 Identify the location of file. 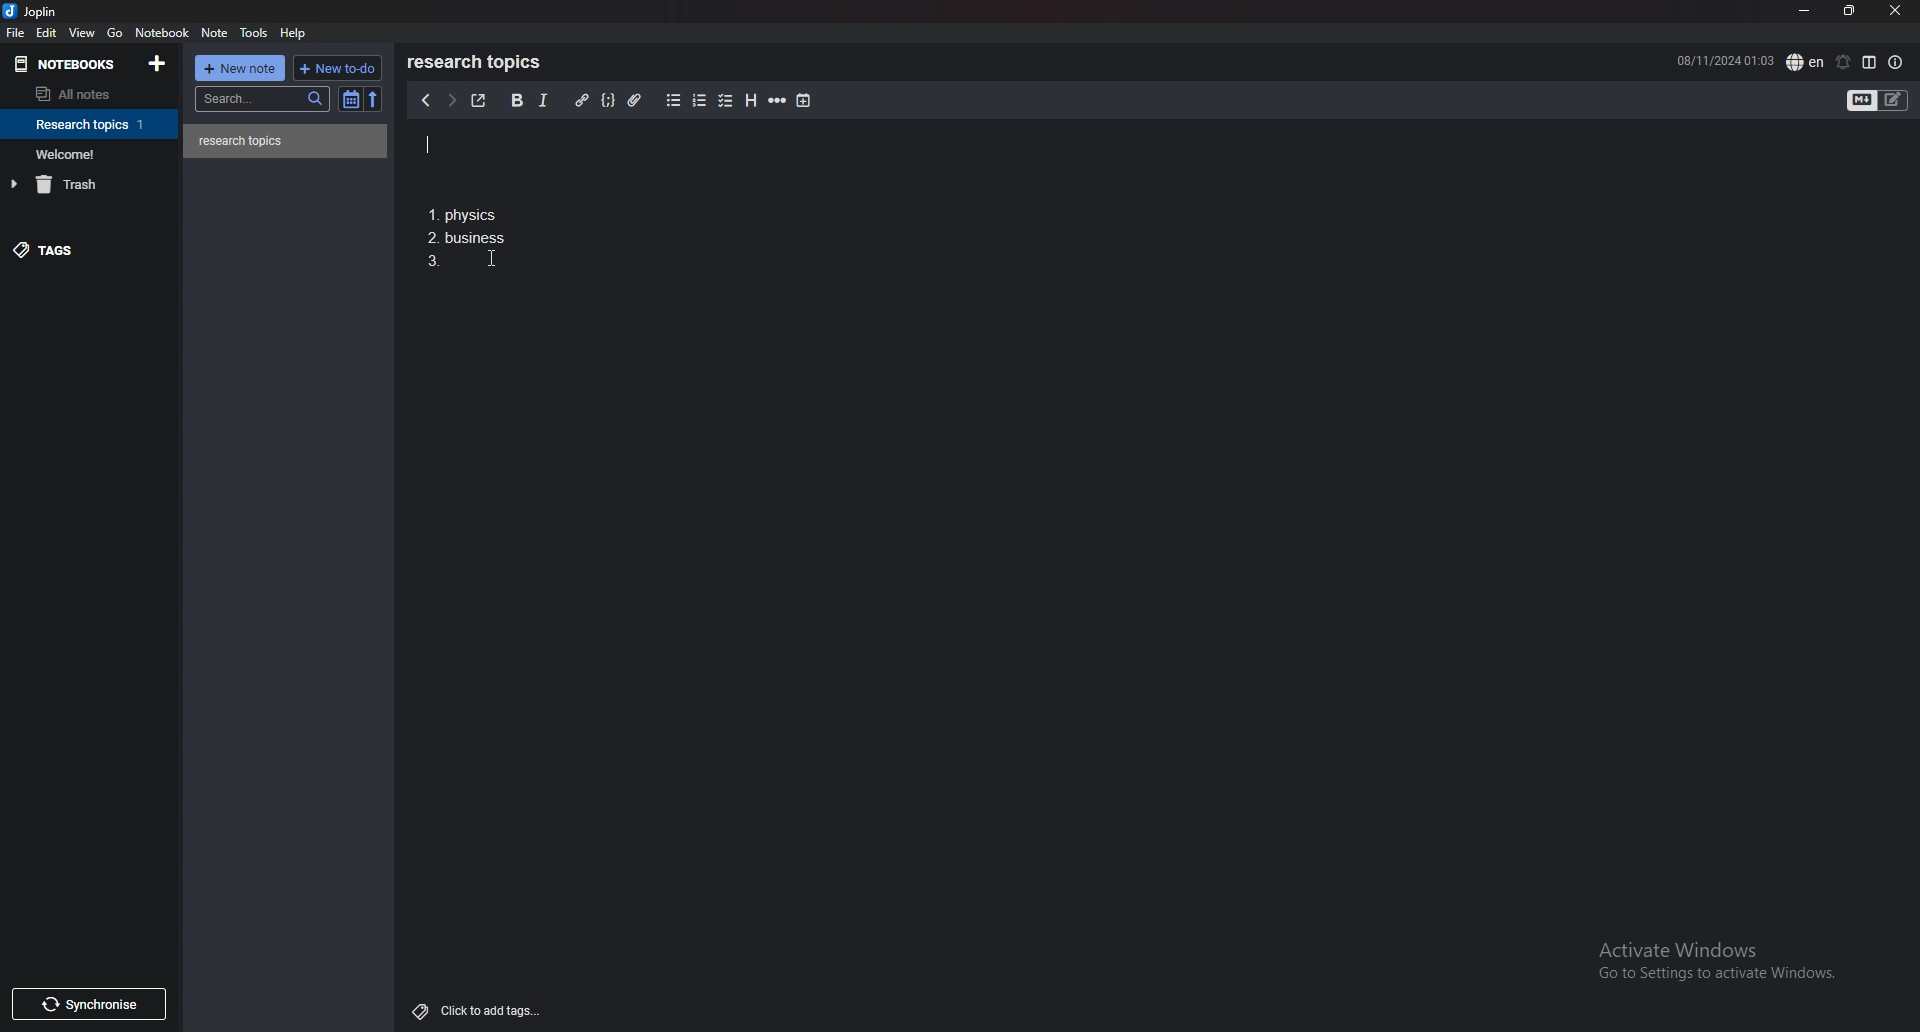
(16, 33).